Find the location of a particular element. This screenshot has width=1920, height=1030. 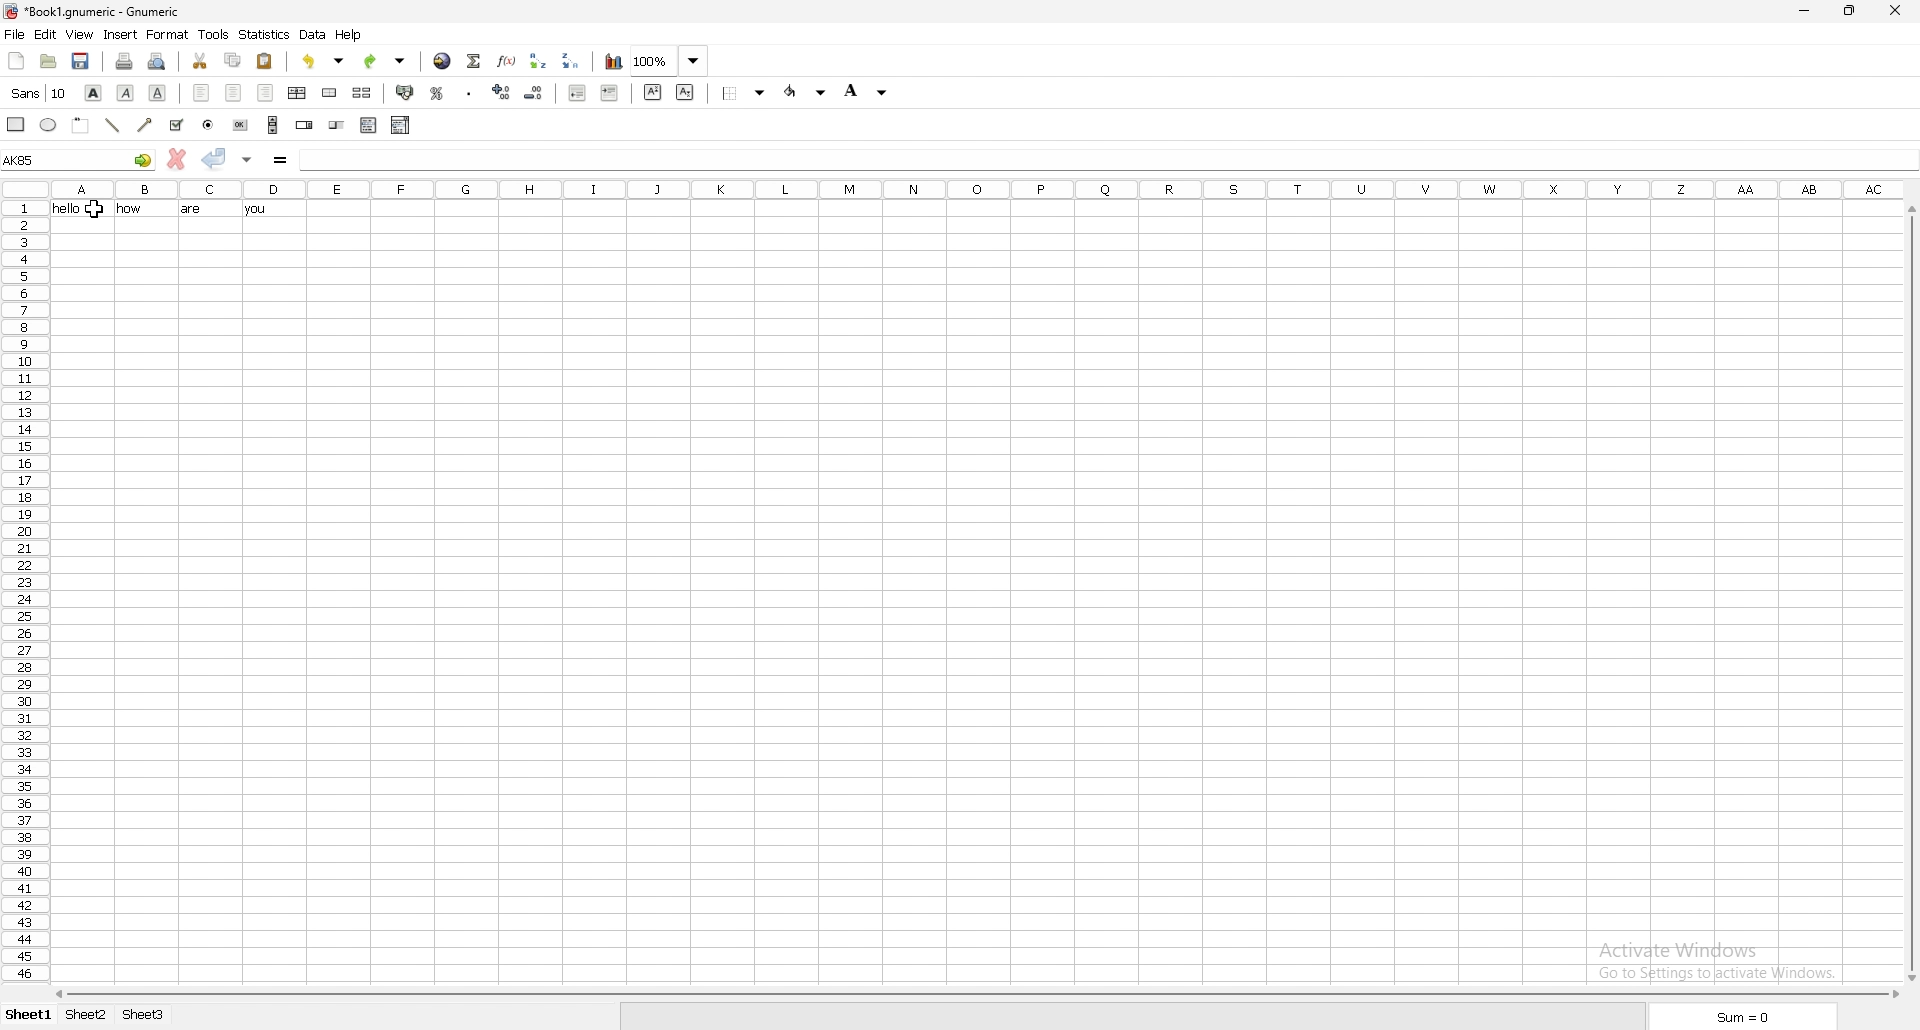

line is located at coordinates (113, 126).